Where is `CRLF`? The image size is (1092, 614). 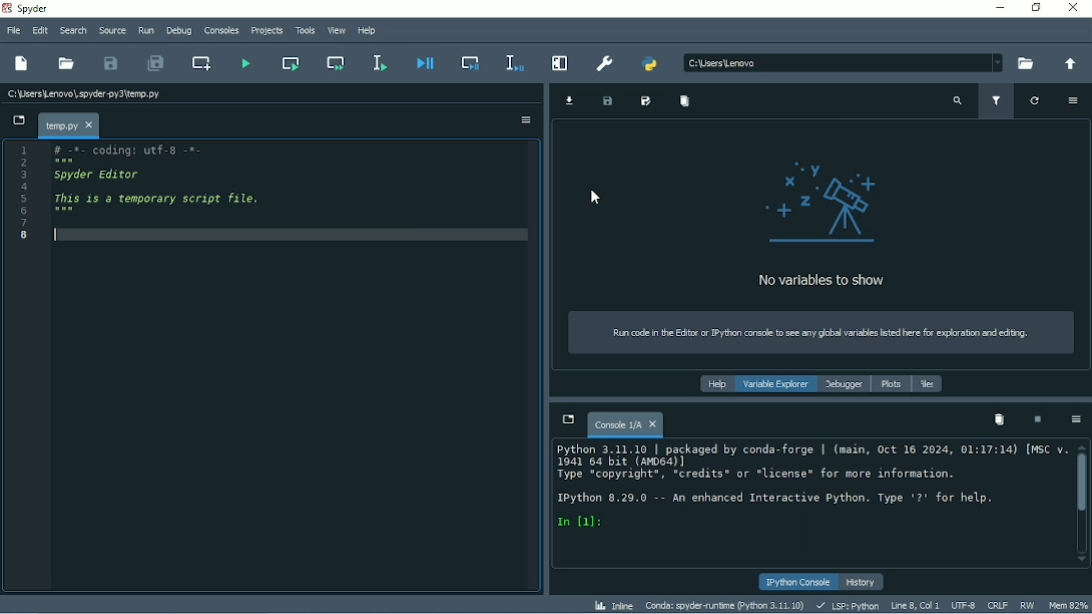
CRLF is located at coordinates (997, 605).